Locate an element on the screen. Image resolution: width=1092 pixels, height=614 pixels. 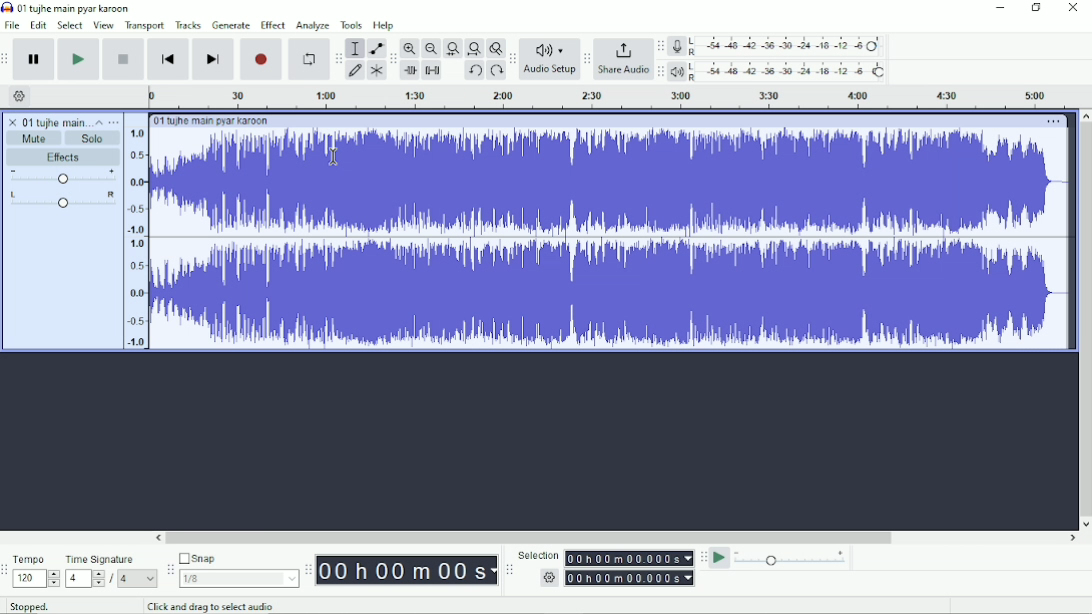
Record meter is located at coordinates (779, 47).